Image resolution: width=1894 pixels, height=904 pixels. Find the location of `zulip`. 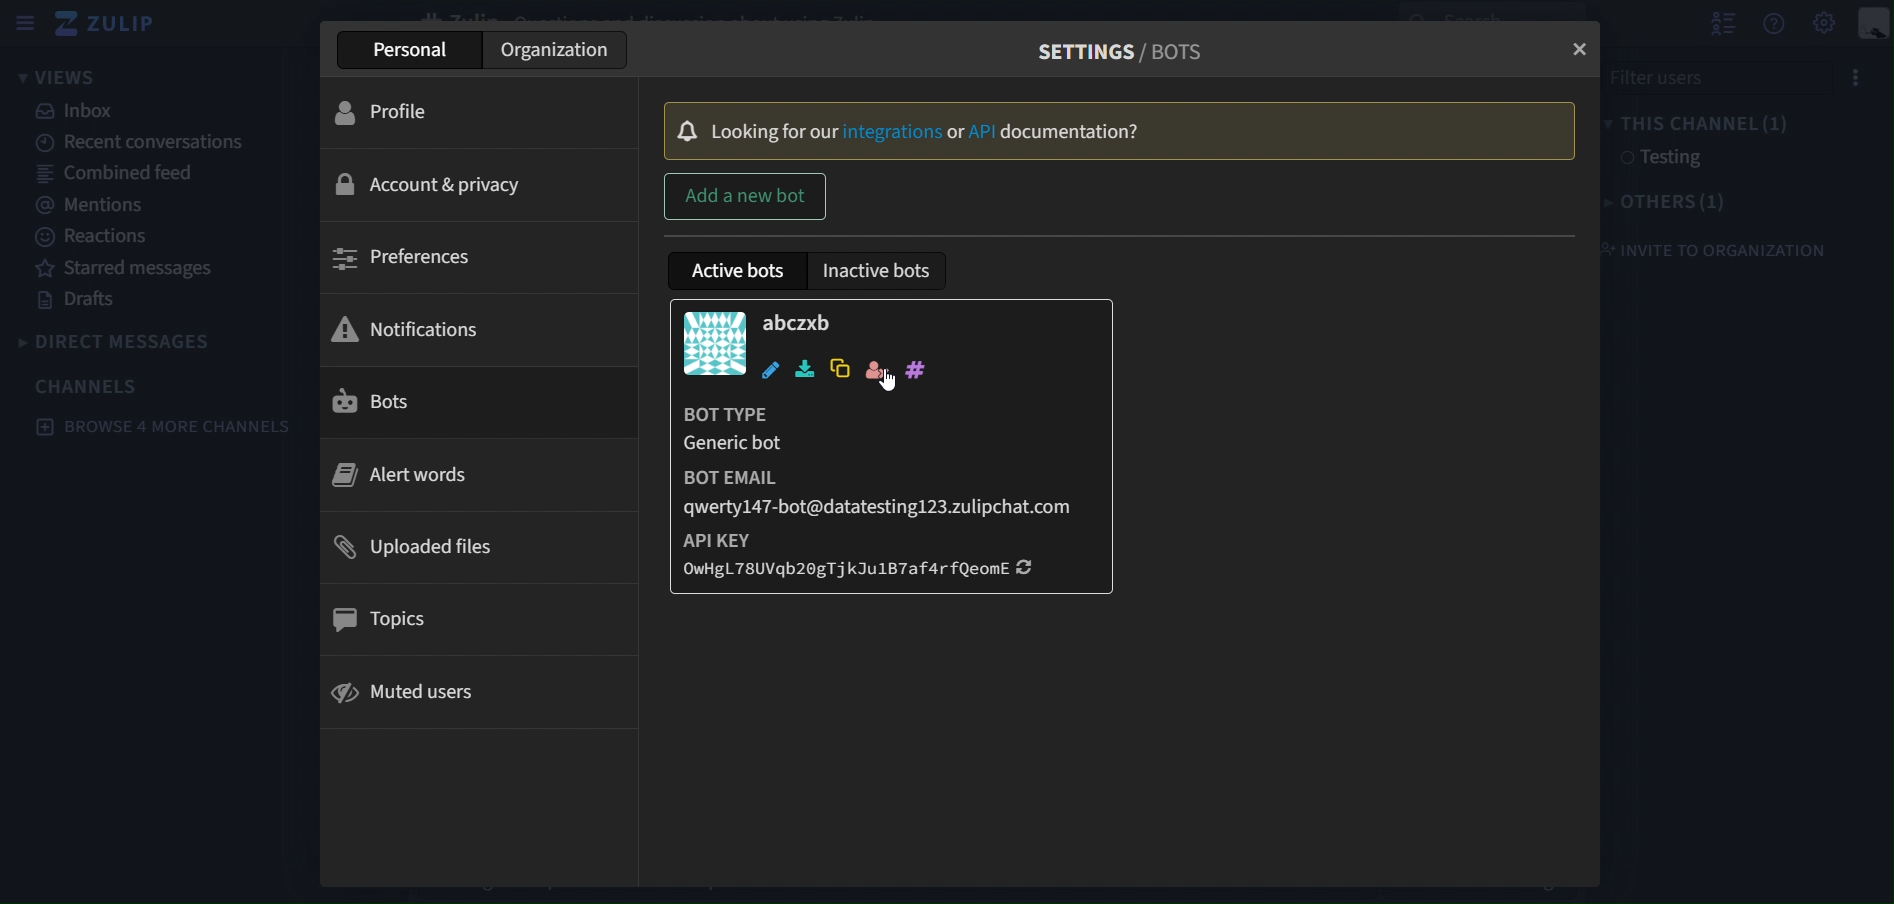

zulip is located at coordinates (108, 22).